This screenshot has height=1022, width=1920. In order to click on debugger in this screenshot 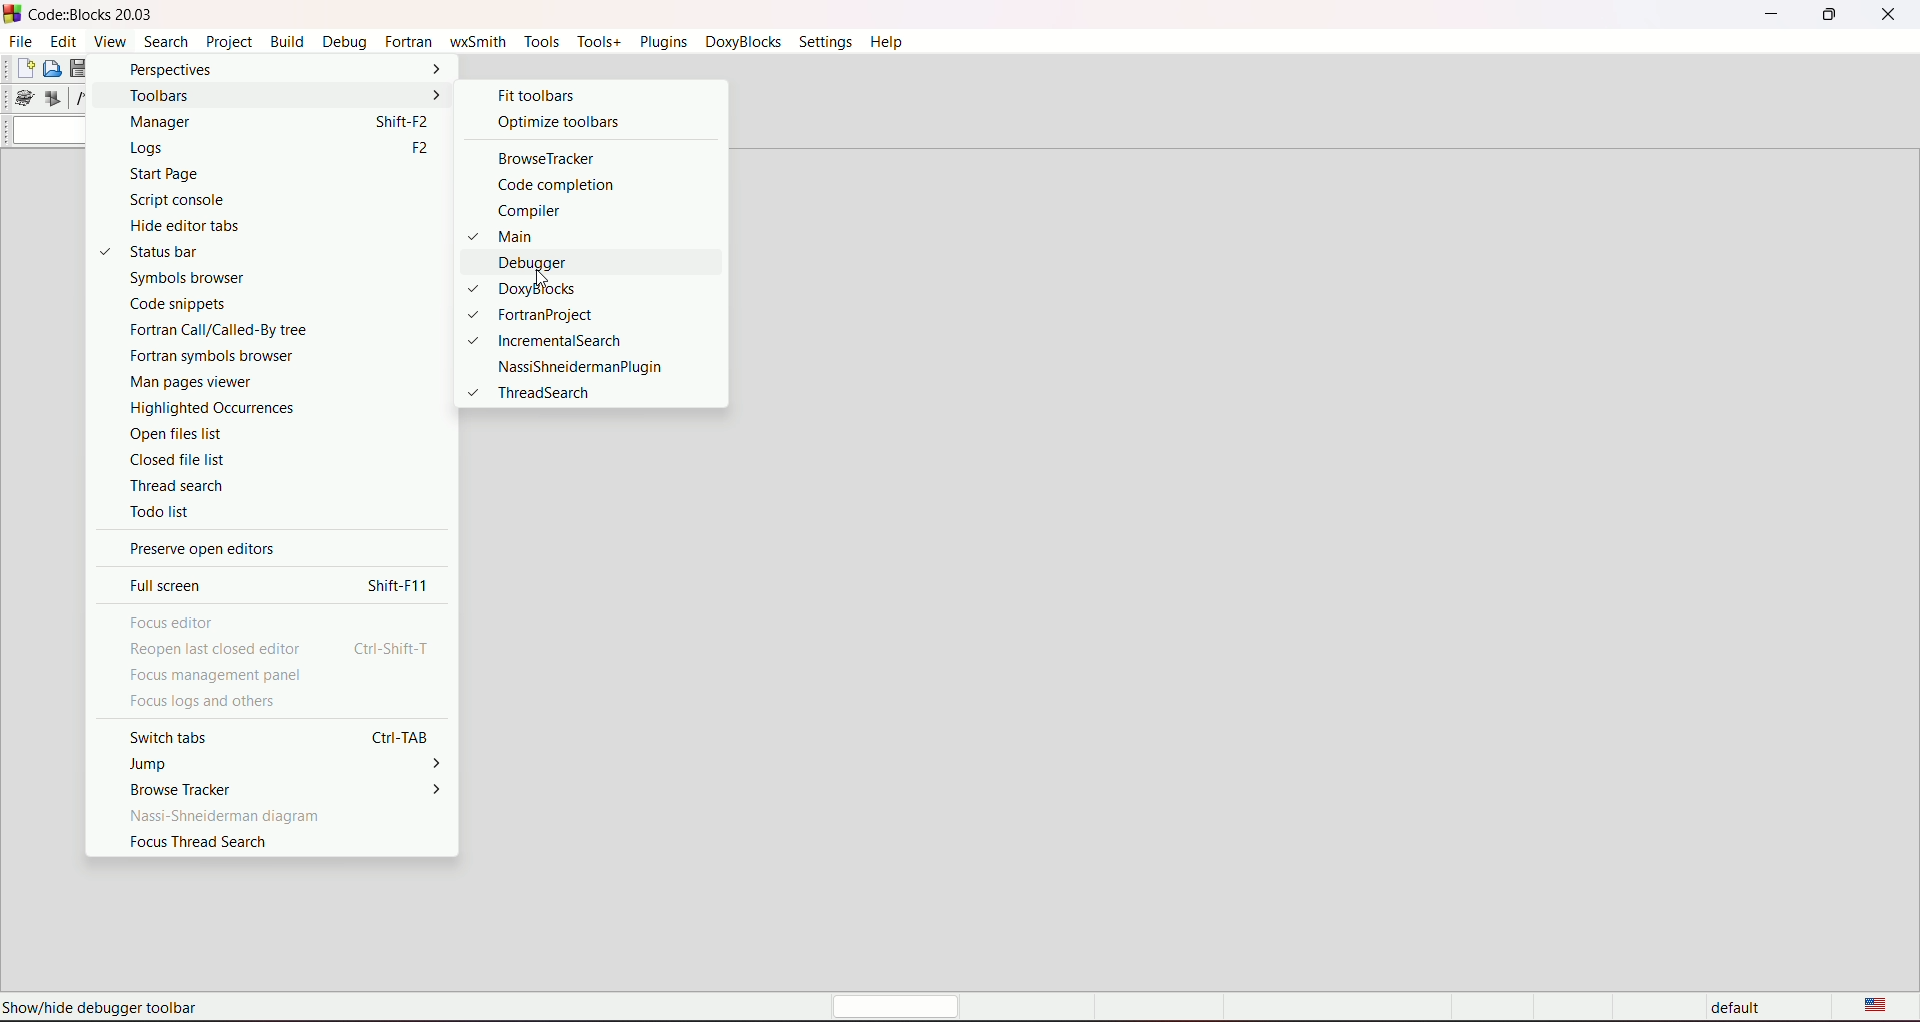, I will do `click(565, 263)`.